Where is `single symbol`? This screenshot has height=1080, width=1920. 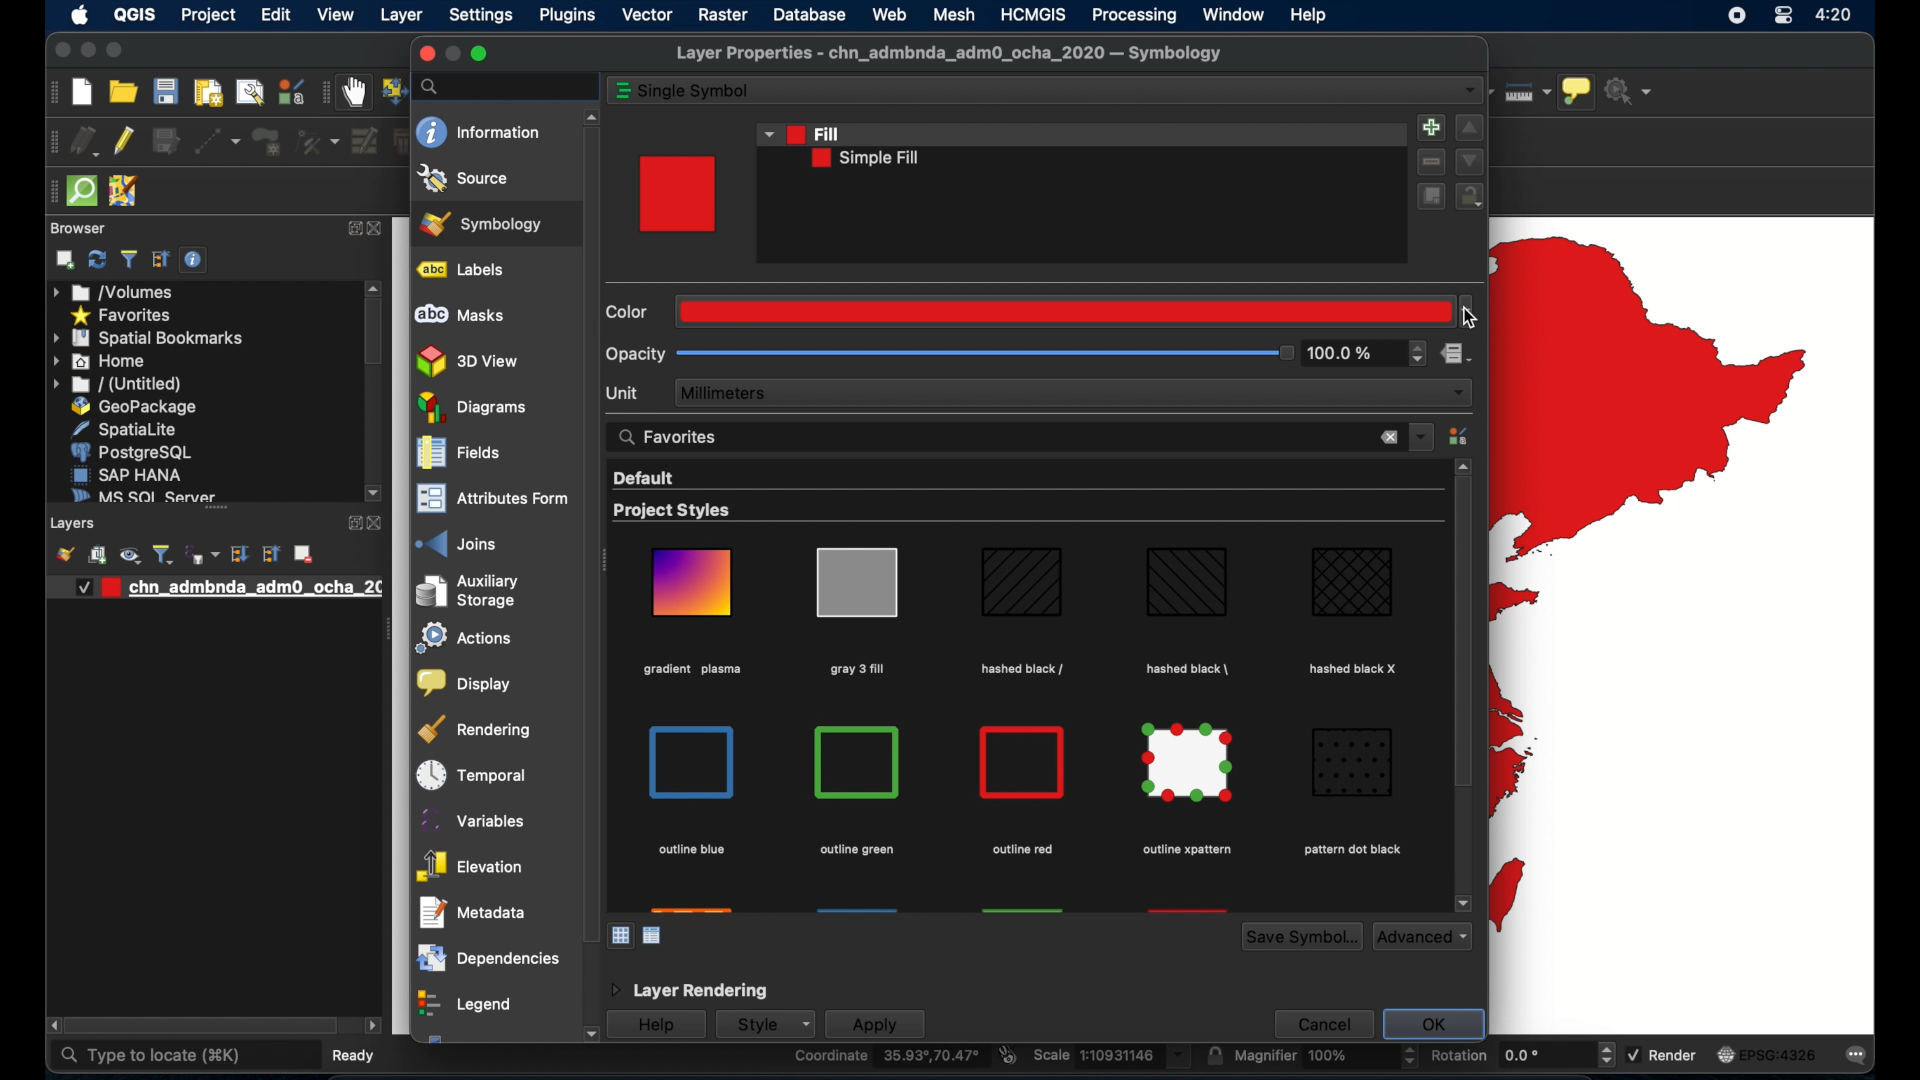 single symbol is located at coordinates (697, 91).